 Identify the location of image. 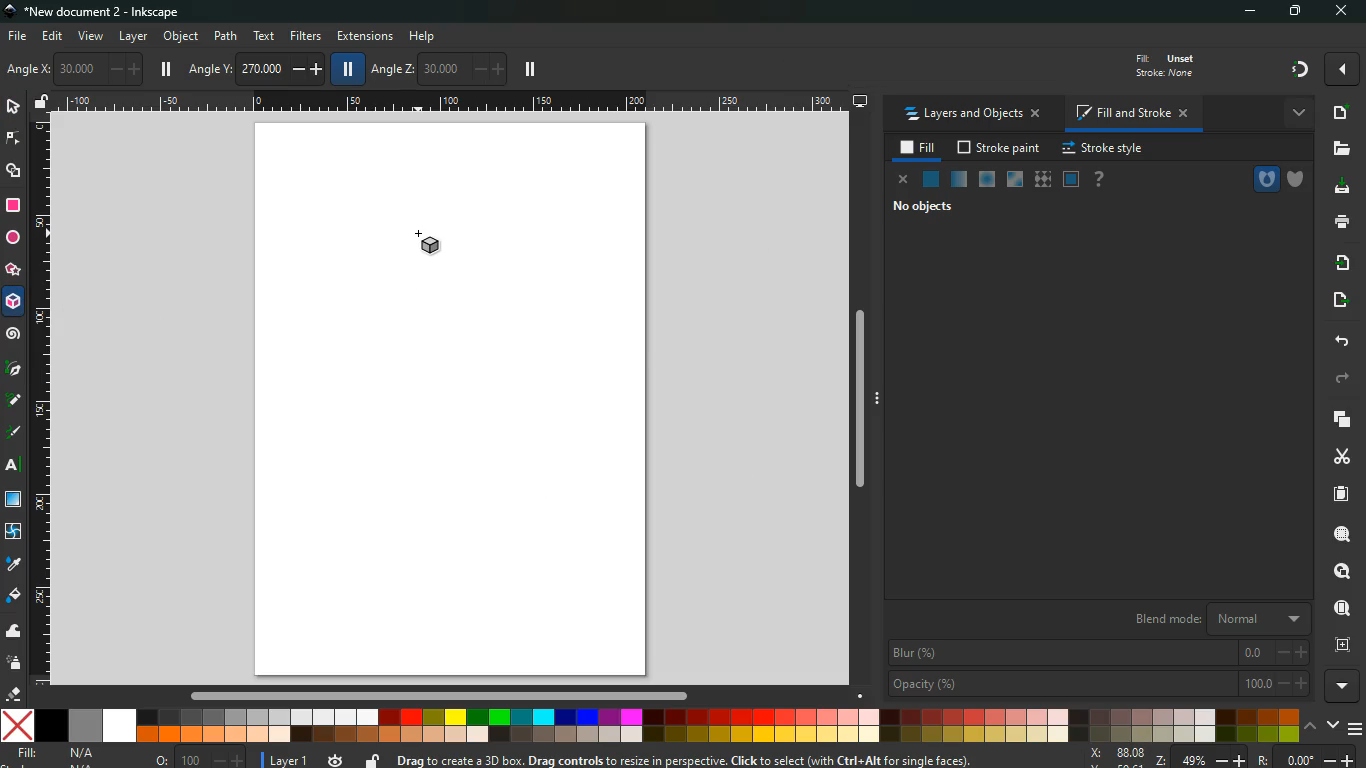
(449, 484).